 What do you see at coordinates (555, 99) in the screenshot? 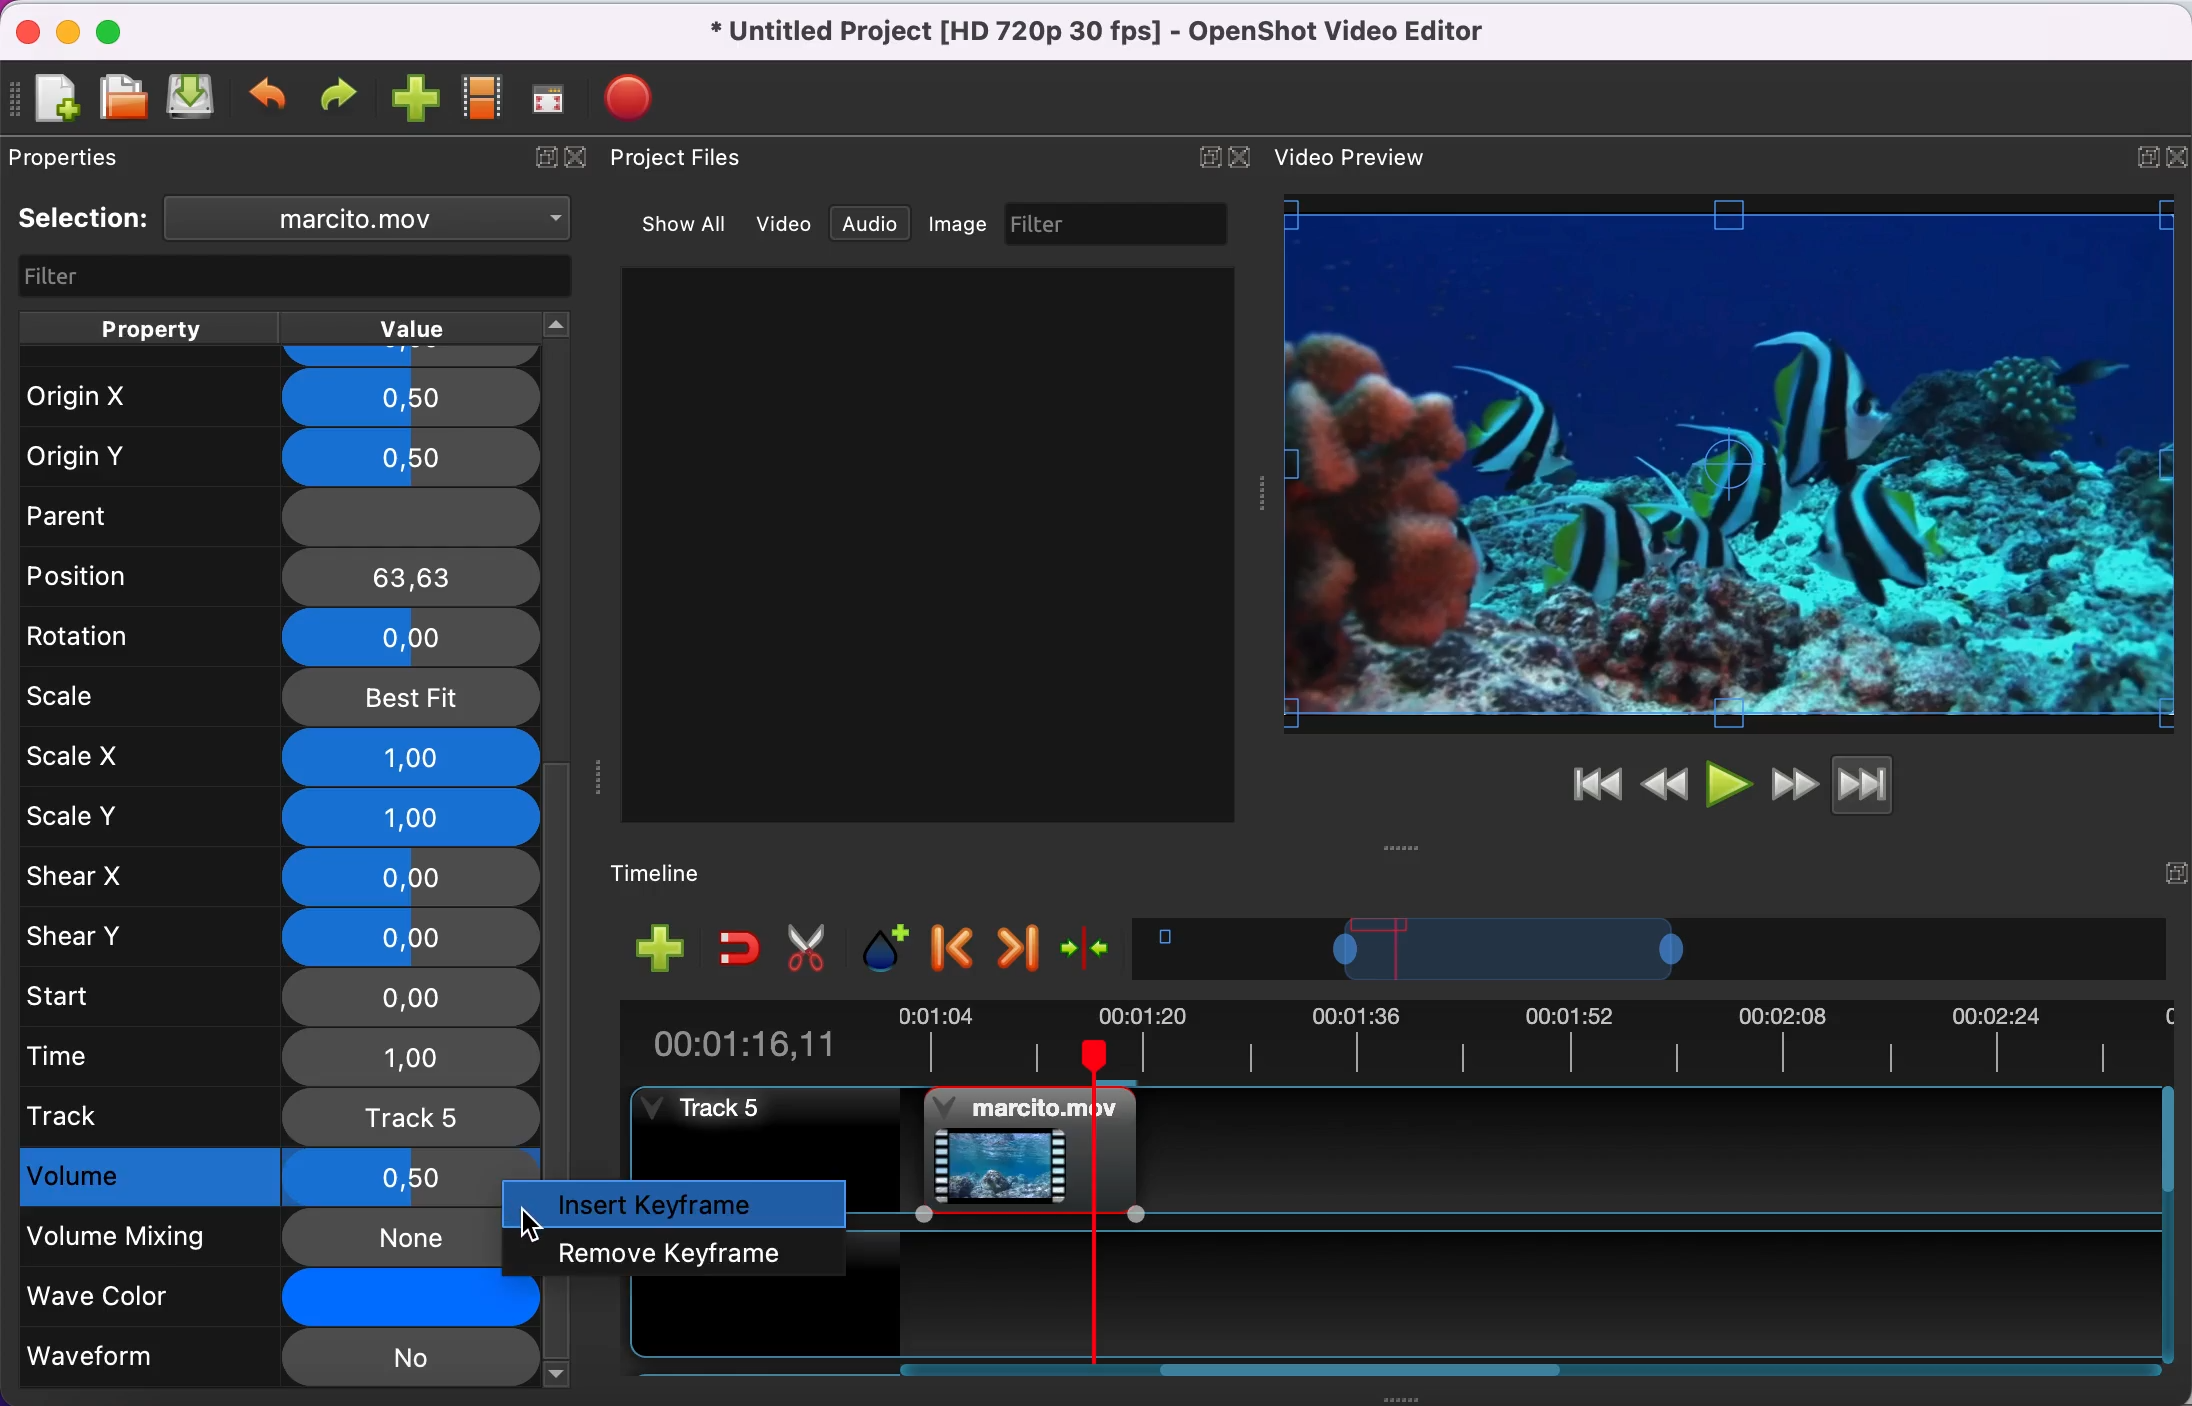
I see `full screen` at bounding box center [555, 99].